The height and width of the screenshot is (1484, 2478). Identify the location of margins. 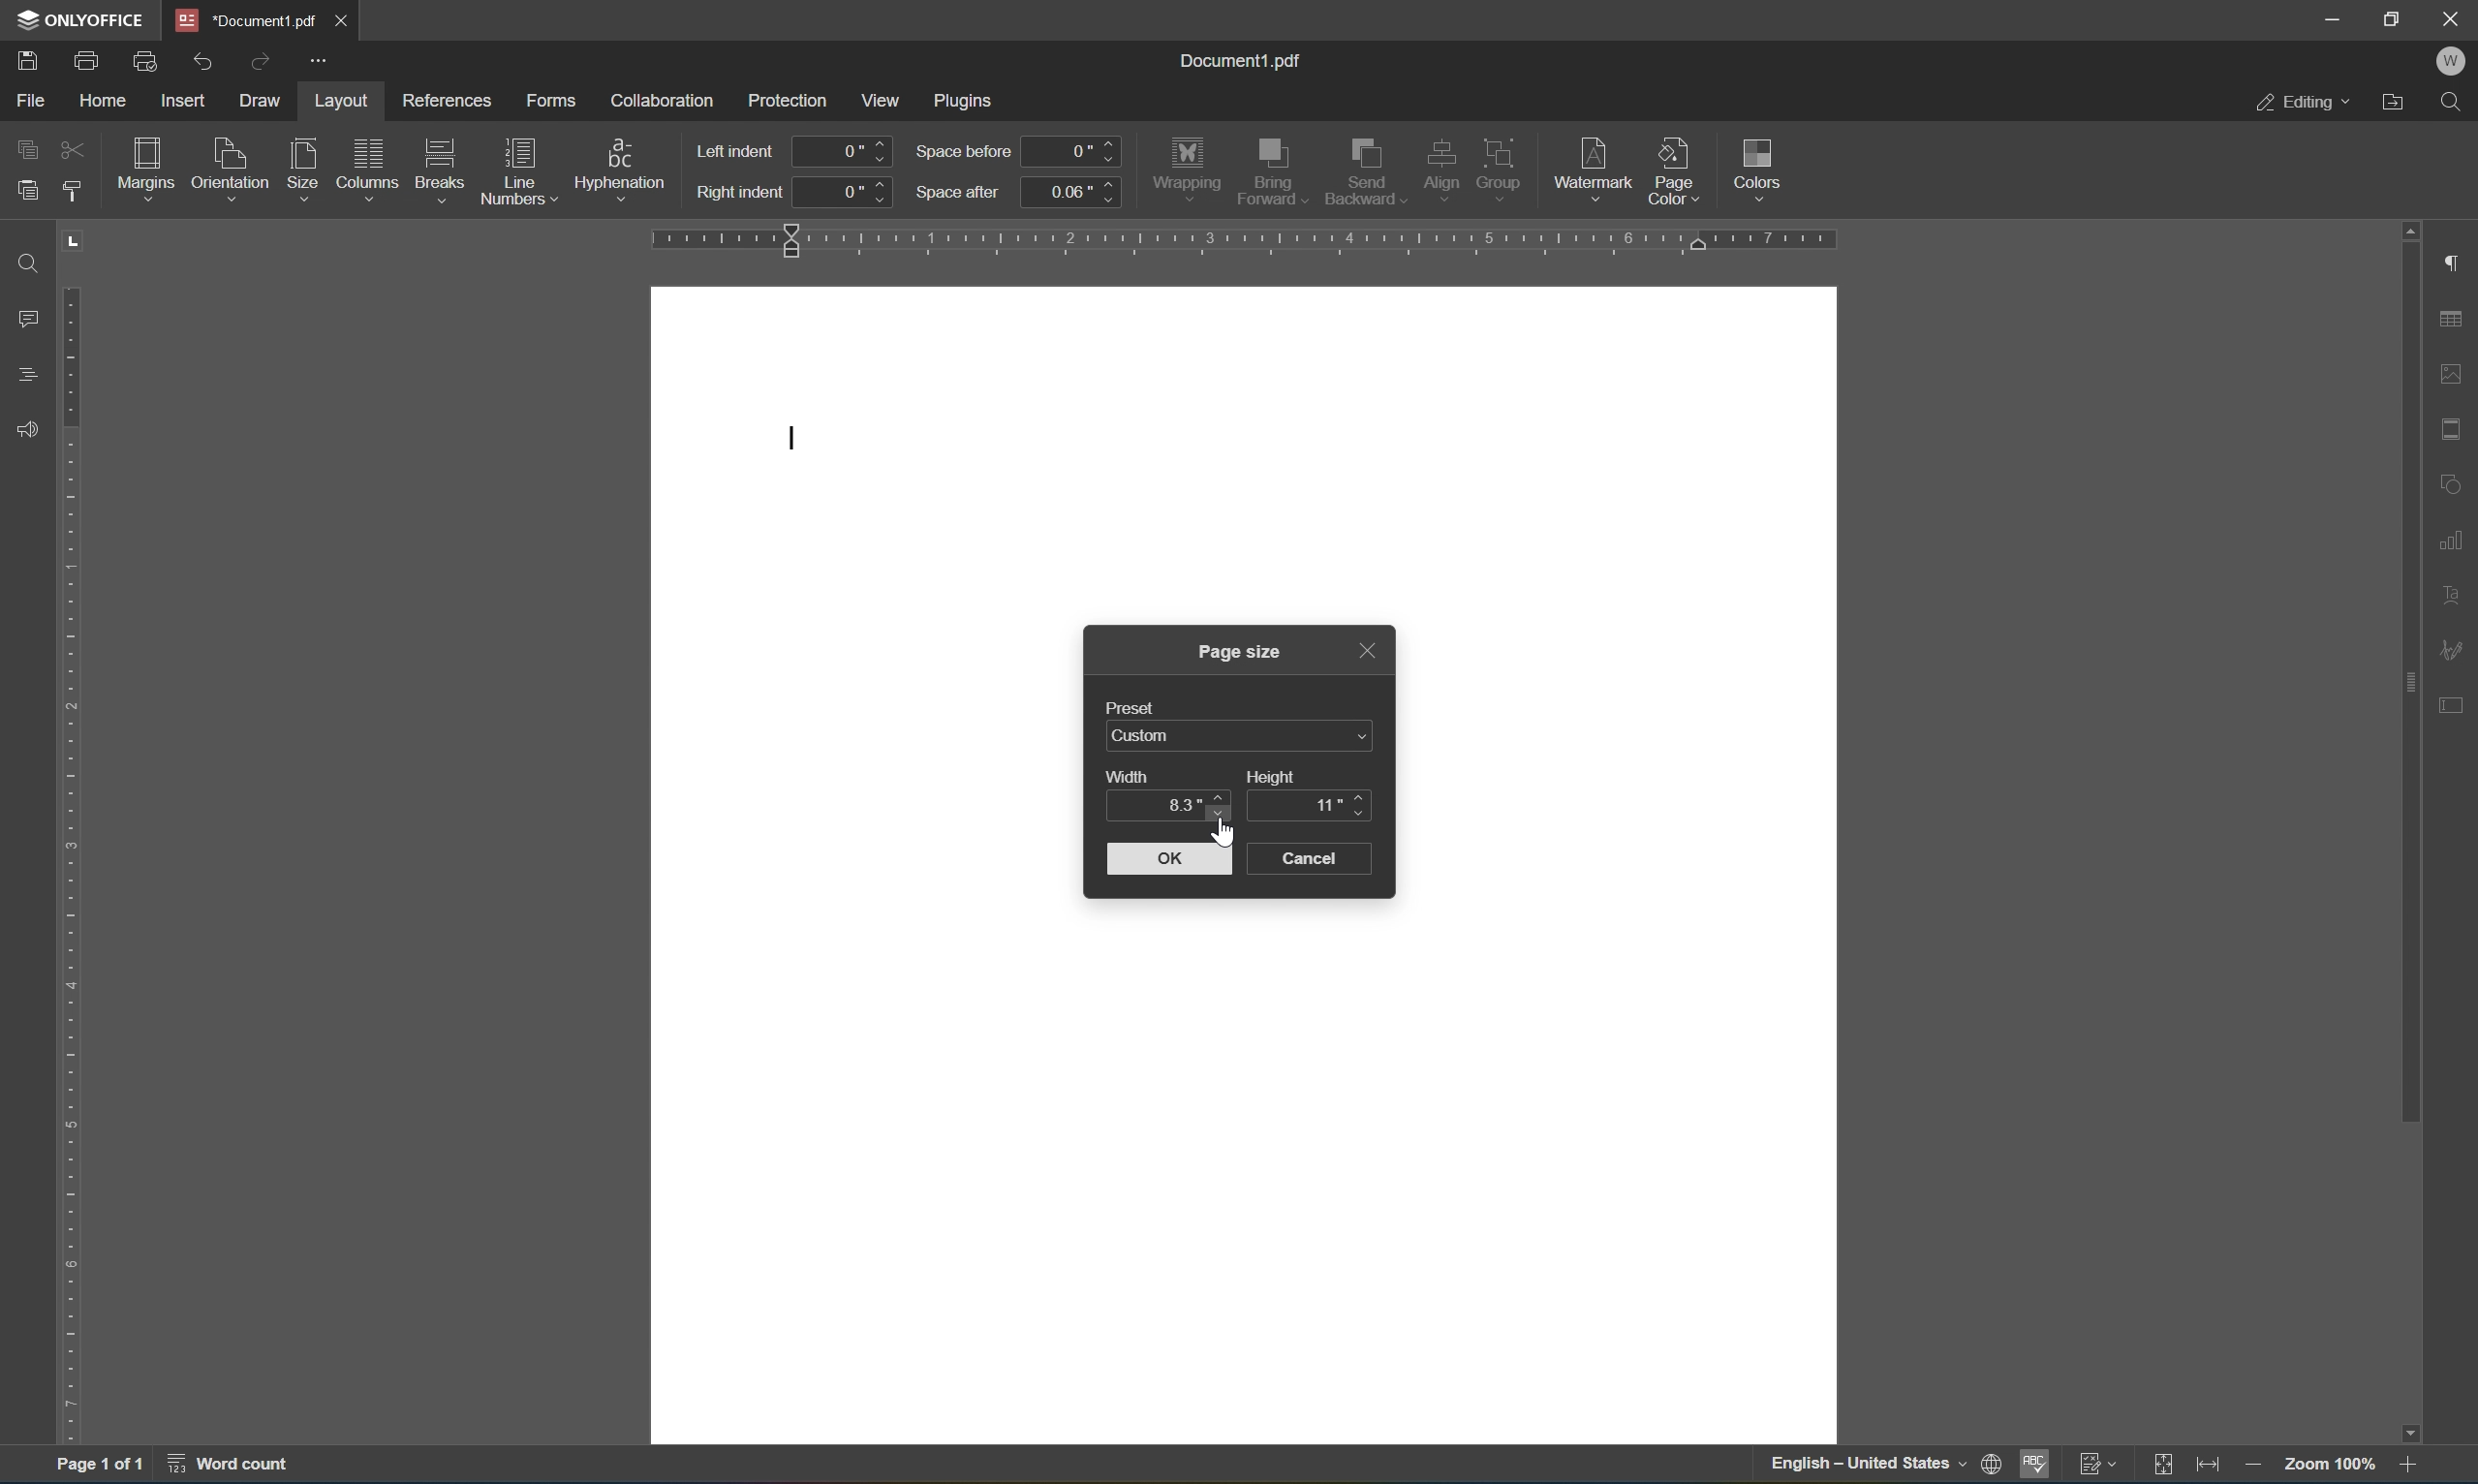
(144, 164).